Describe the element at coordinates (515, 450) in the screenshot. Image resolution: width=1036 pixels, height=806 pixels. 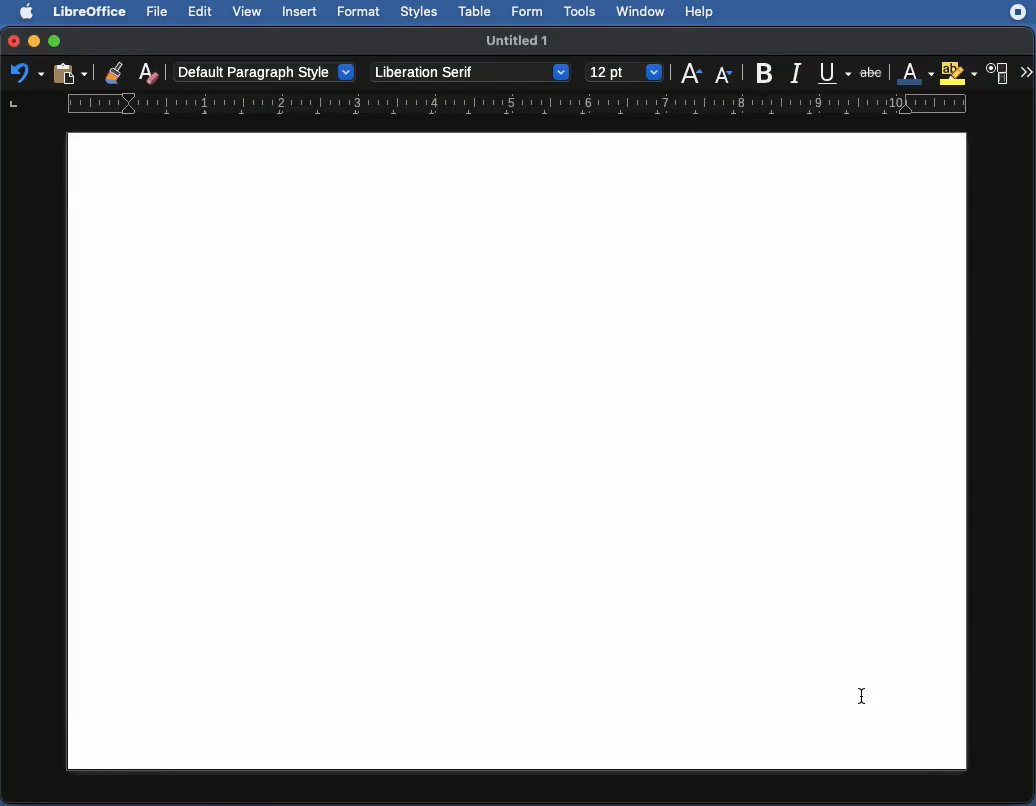
I see `Changed orientation to landscape` at that location.